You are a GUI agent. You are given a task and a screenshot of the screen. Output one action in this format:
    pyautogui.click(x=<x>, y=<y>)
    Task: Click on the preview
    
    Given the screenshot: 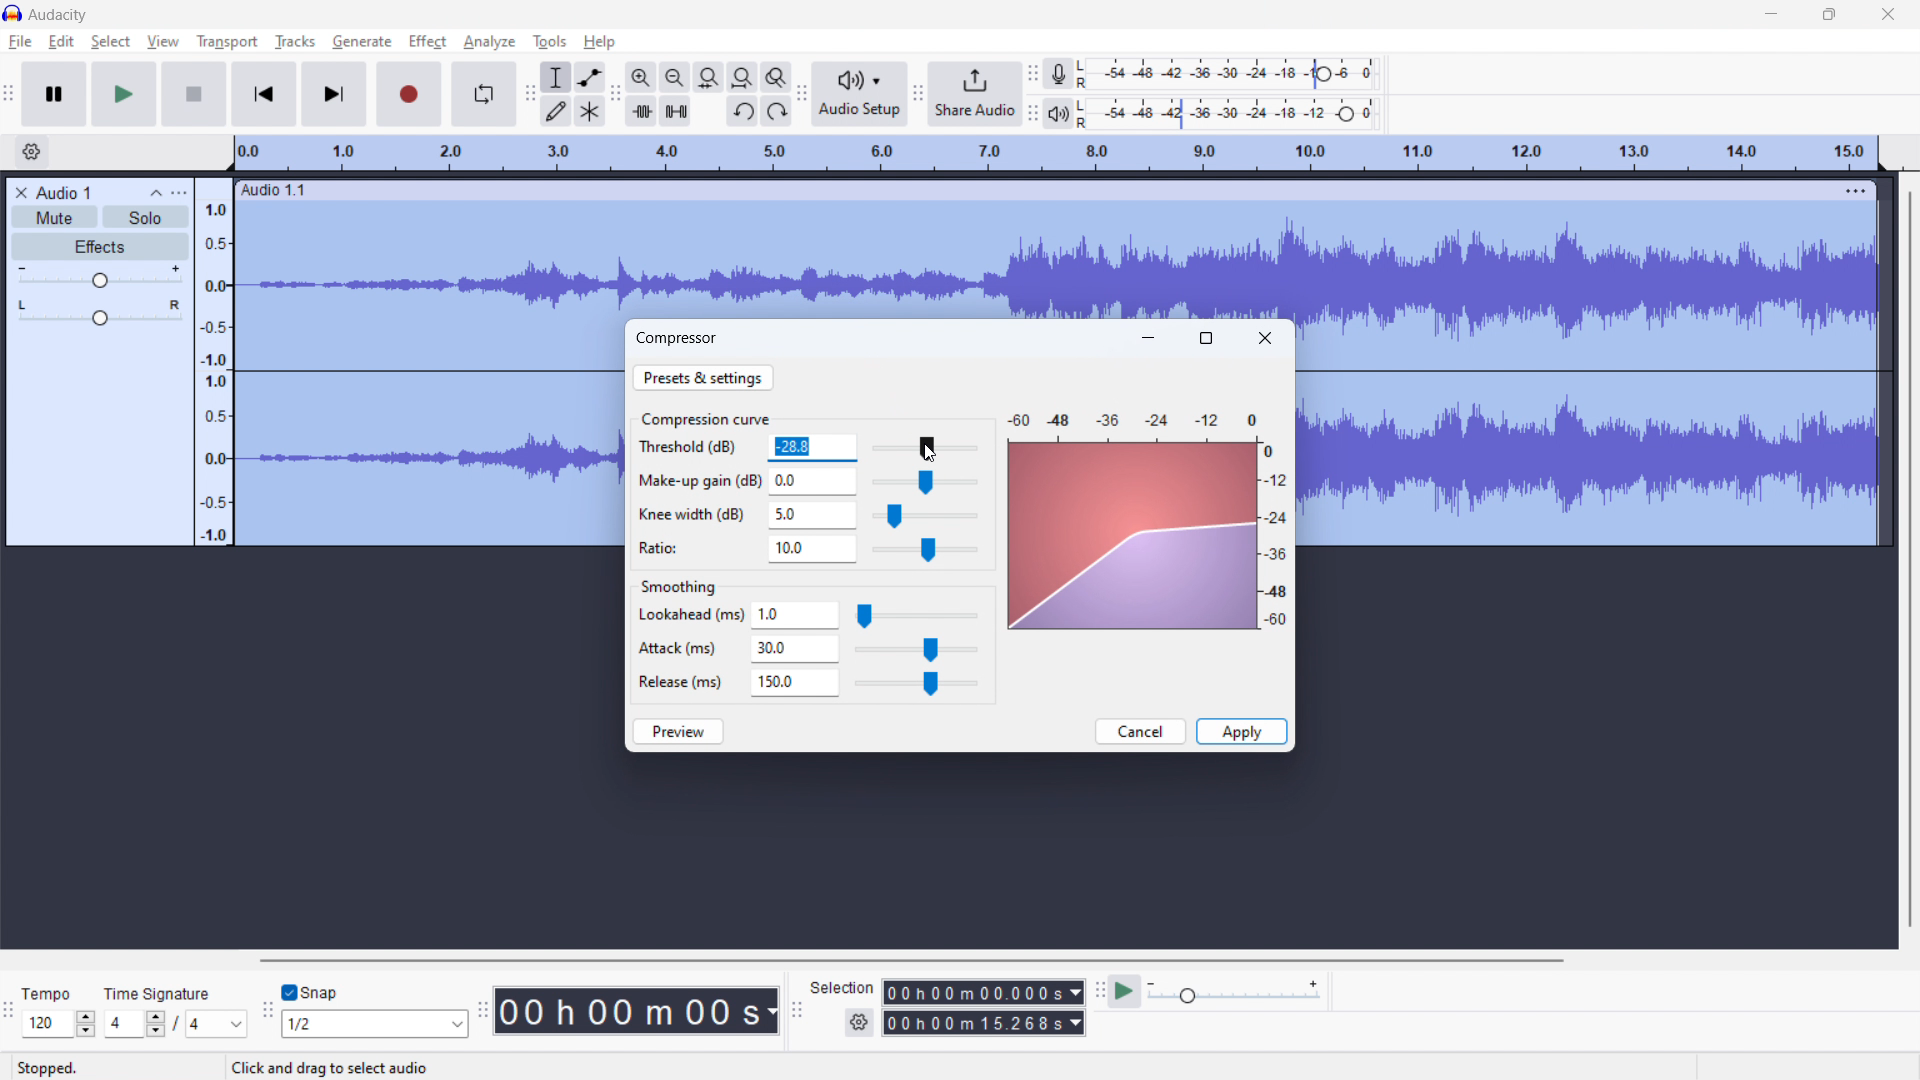 What is the action you would take?
    pyautogui.click(x=679, y=731)
    